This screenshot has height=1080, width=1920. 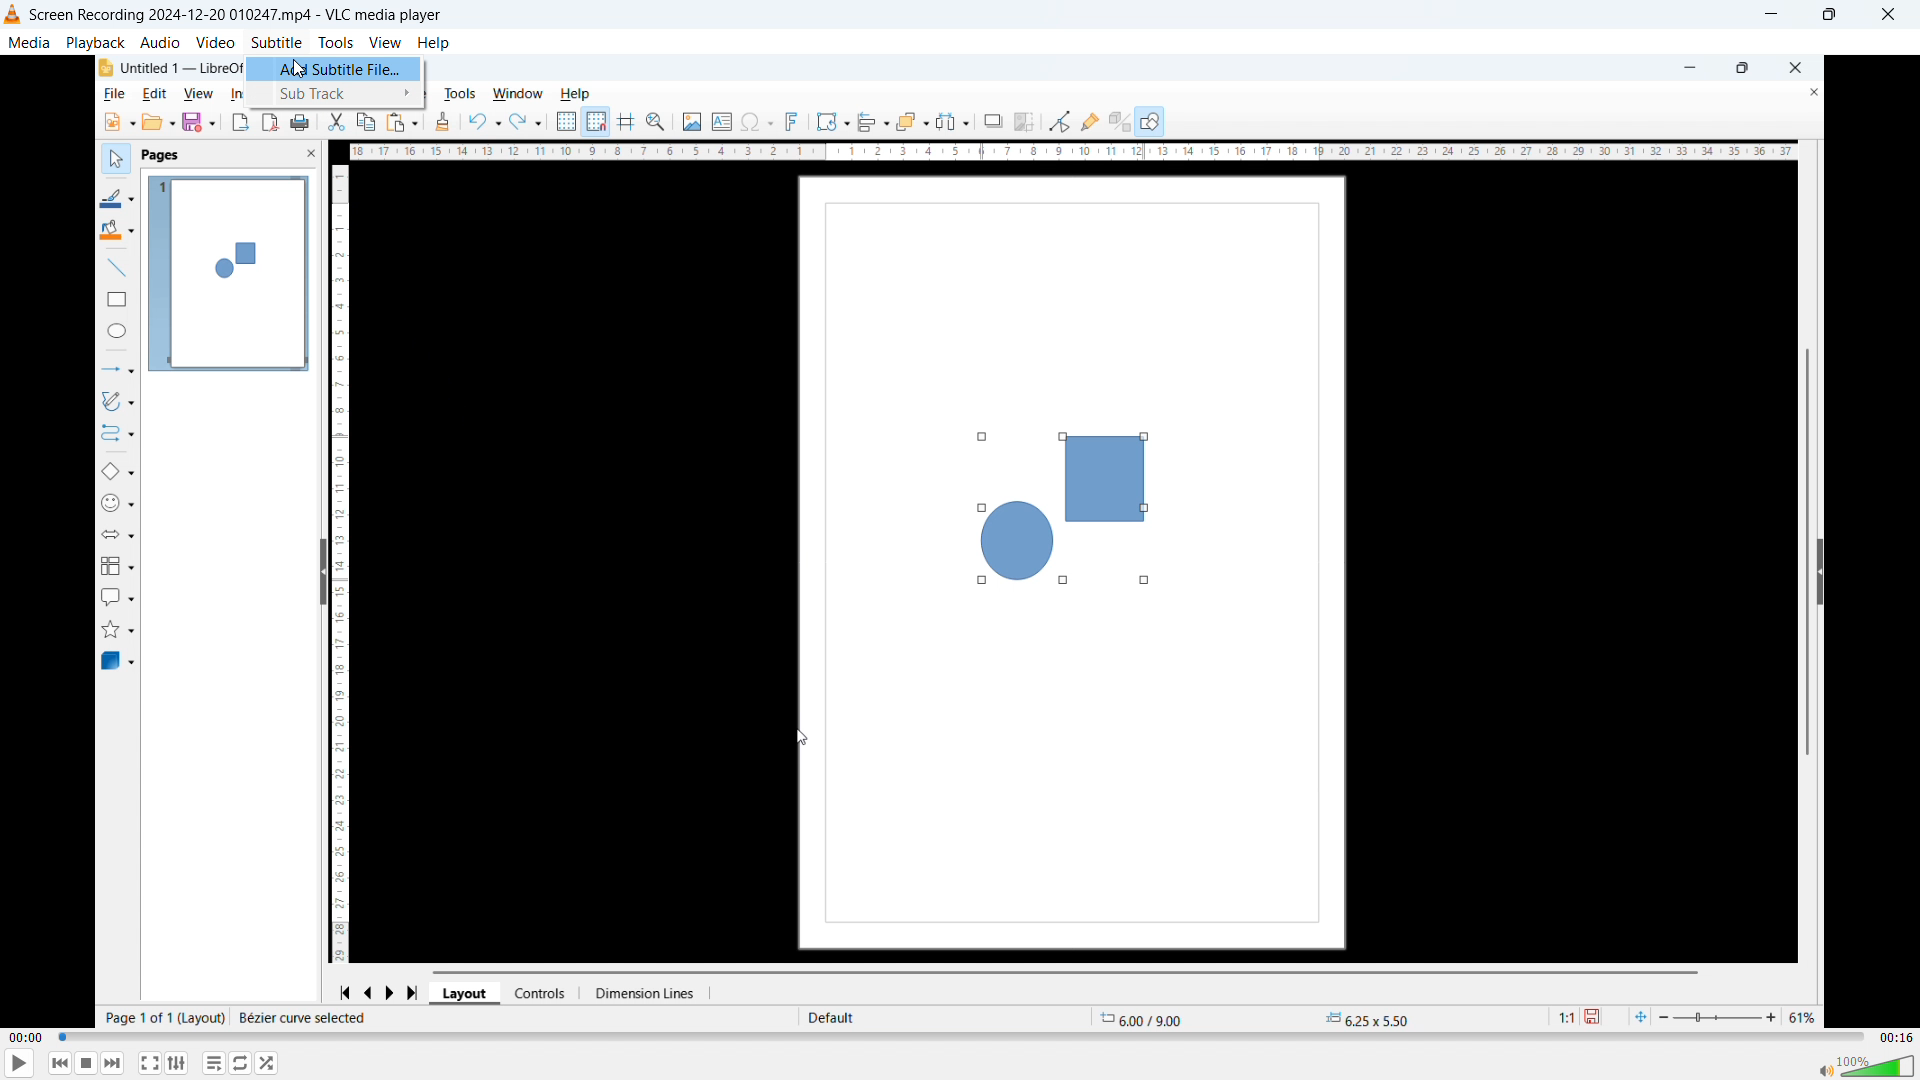 What do you see at coordinates (60, 1063) in the screenshot?
I see `Backward or previous media ` at bounding box center [60, 1063].